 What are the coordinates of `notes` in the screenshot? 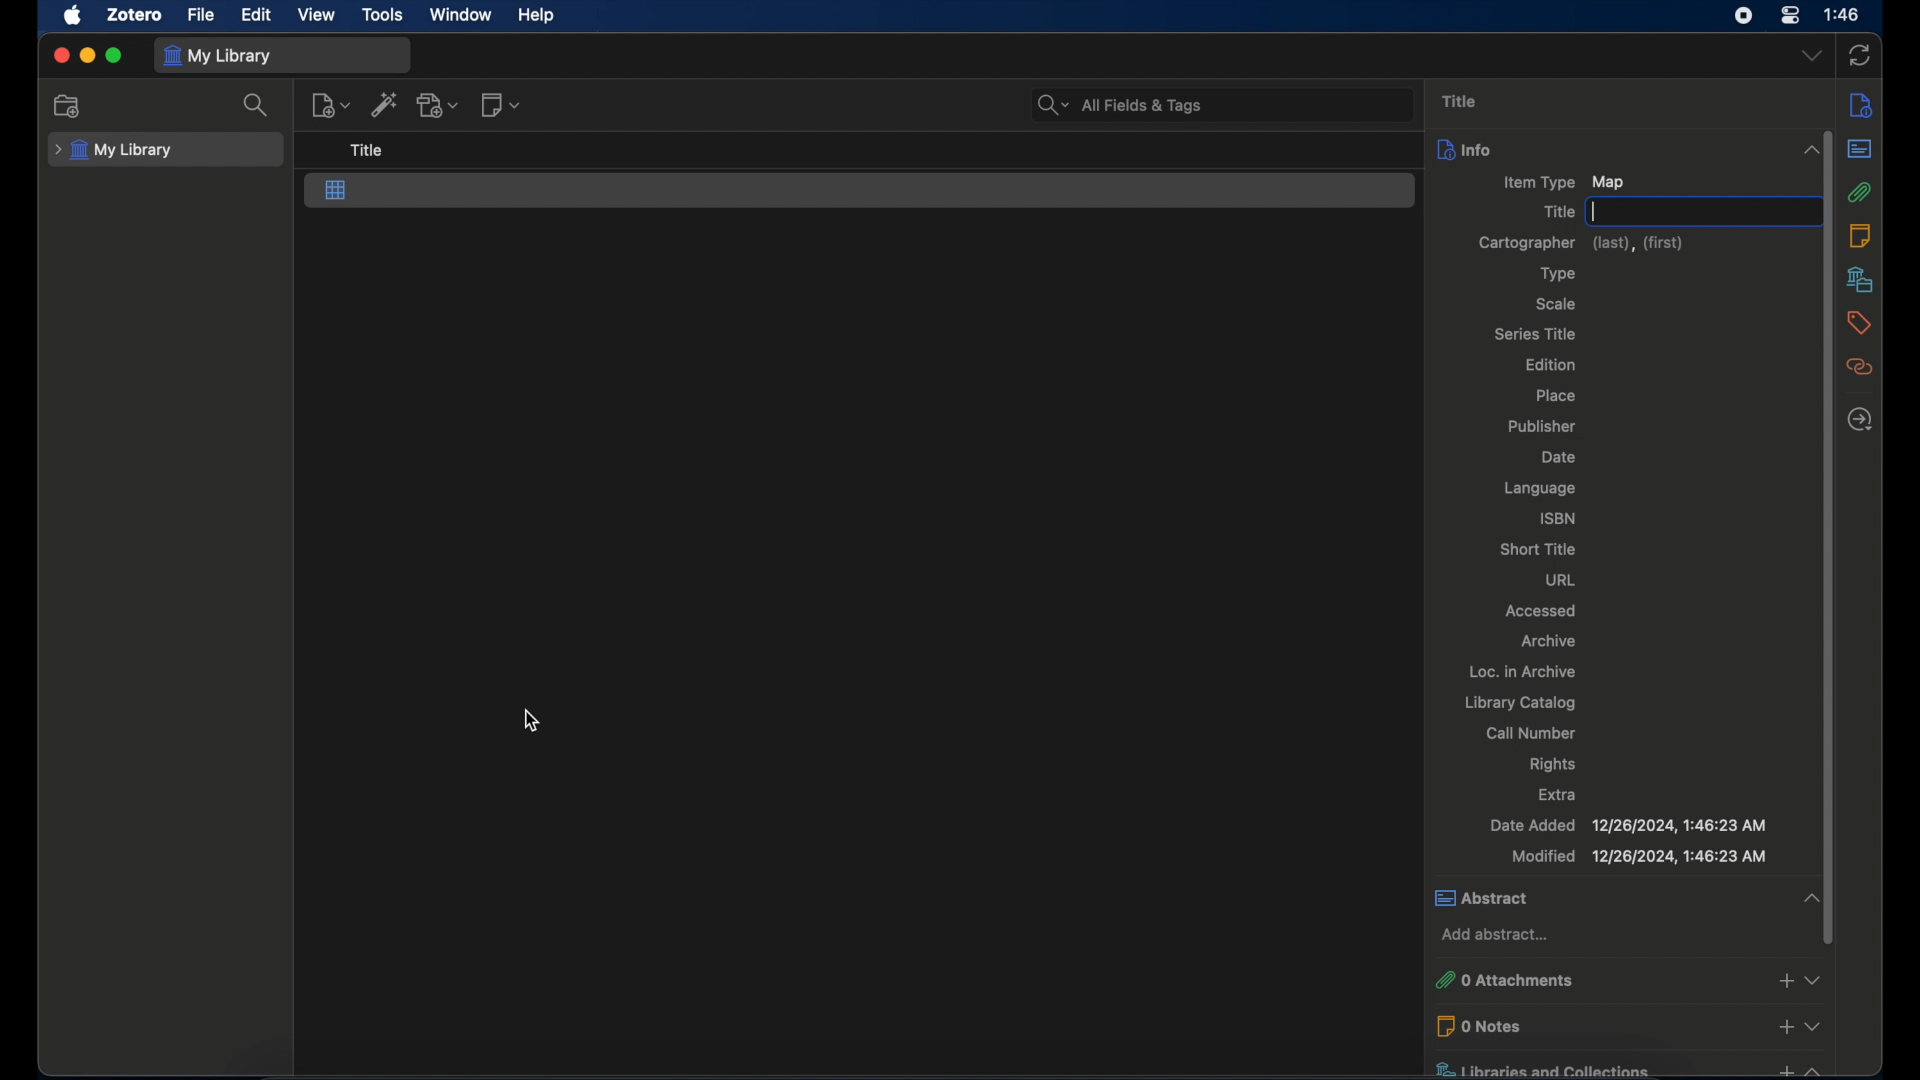 It's located at (1860, 235).